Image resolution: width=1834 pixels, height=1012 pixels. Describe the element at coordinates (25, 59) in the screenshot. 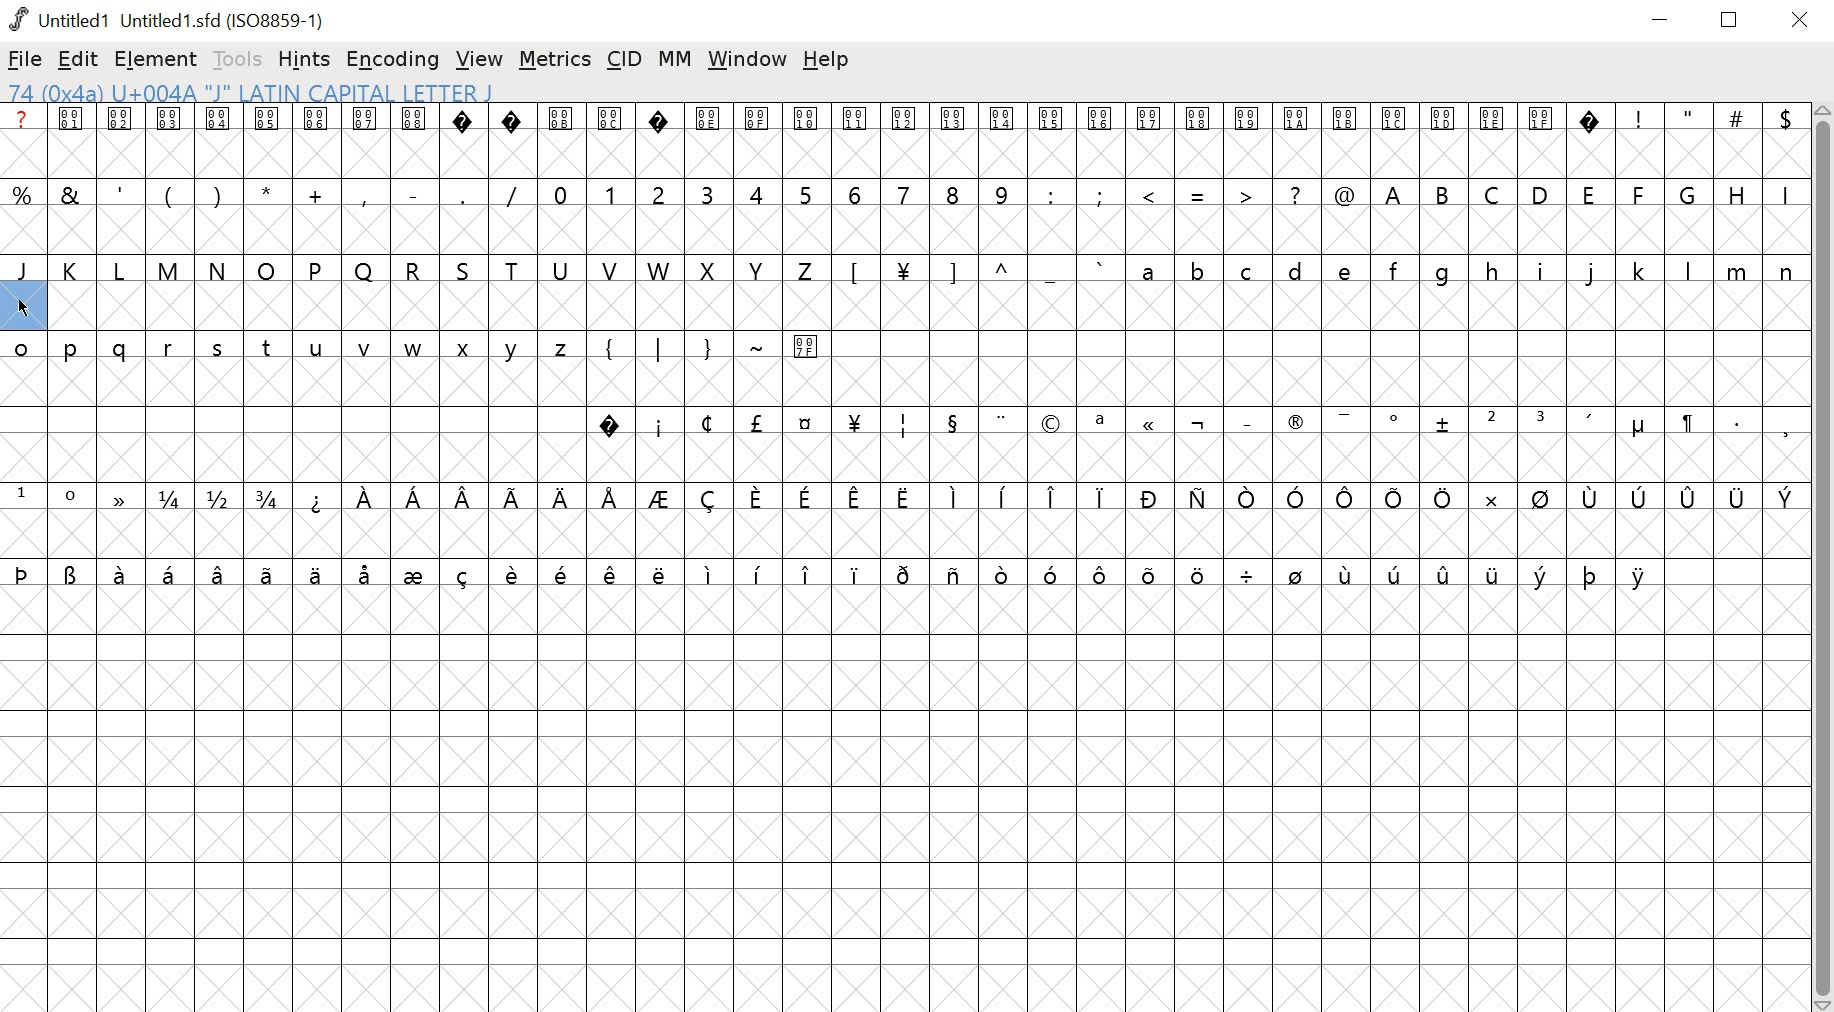

I see `FILE` at that location.